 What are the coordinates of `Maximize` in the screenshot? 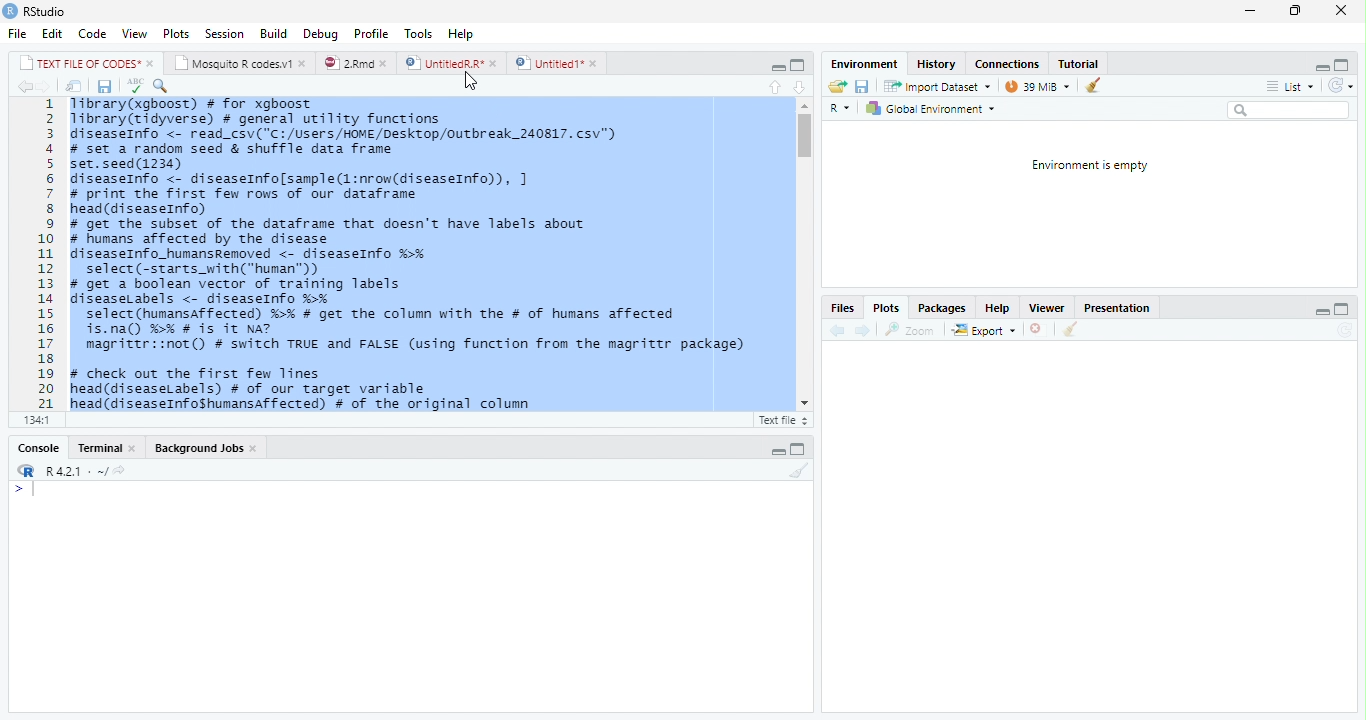 It's located at (1341, 307).